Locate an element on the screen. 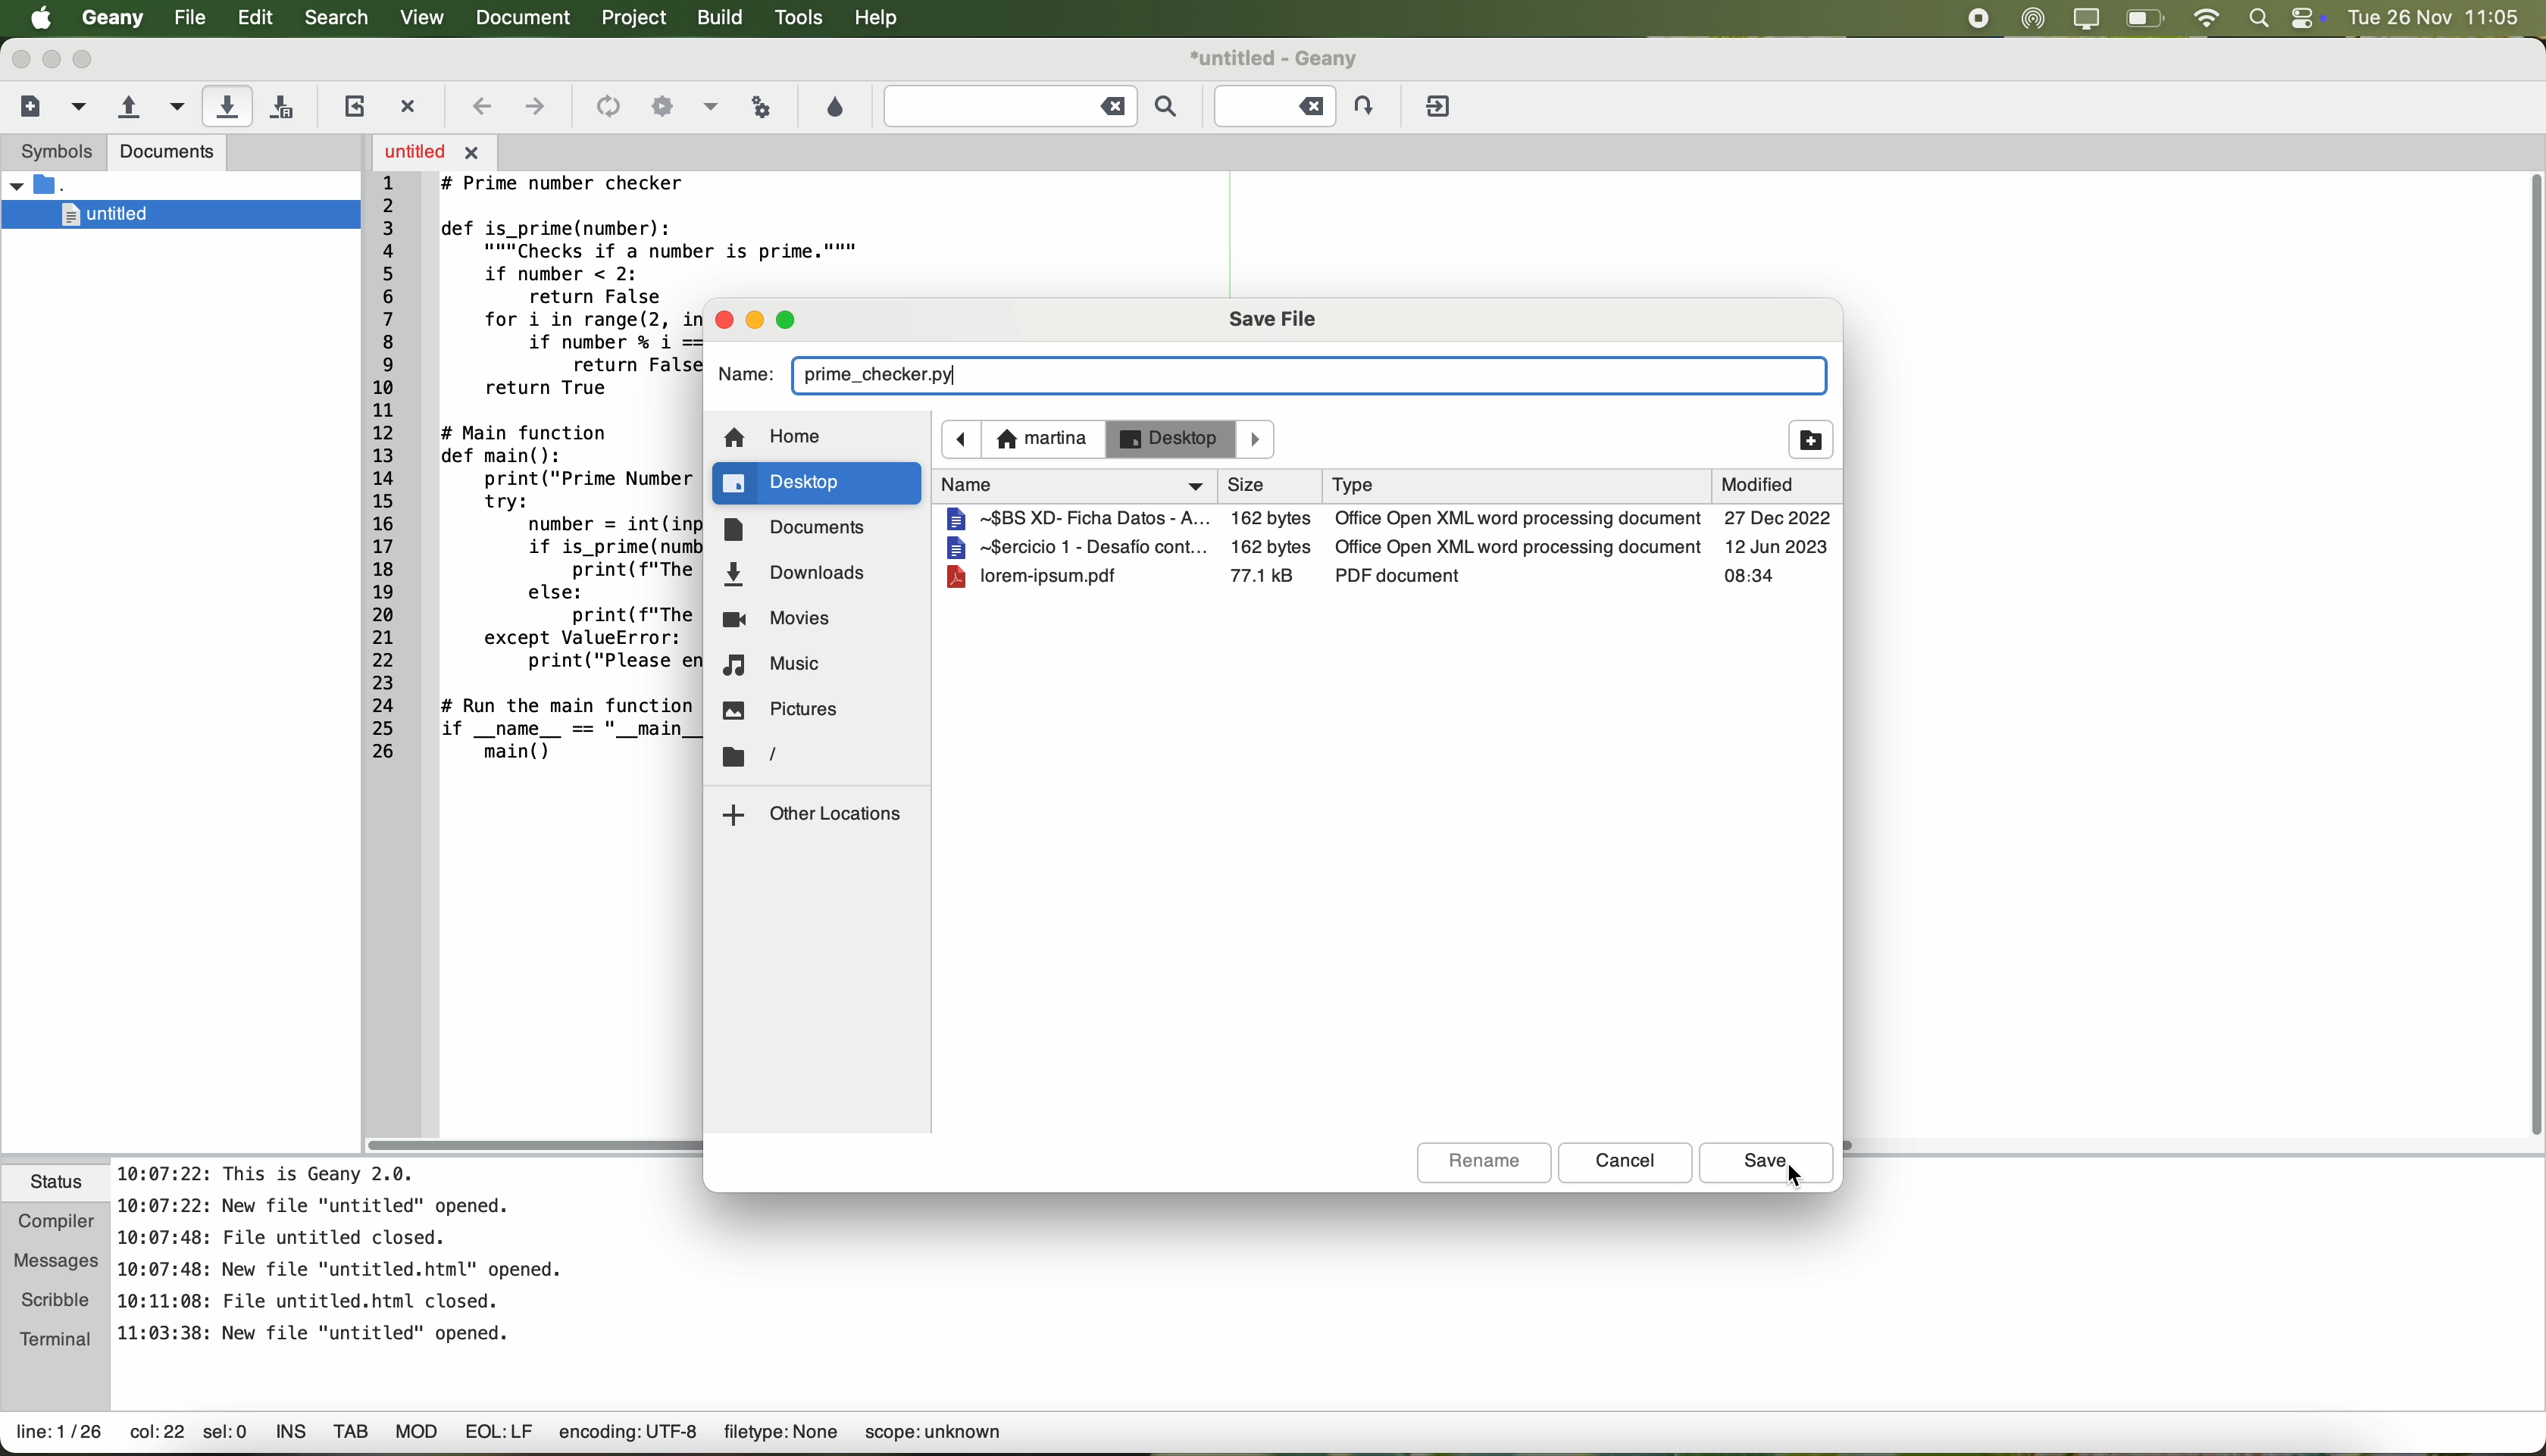 The height and width of the screenshot is (1456, 2546). help is located at coordinates (885, 21).